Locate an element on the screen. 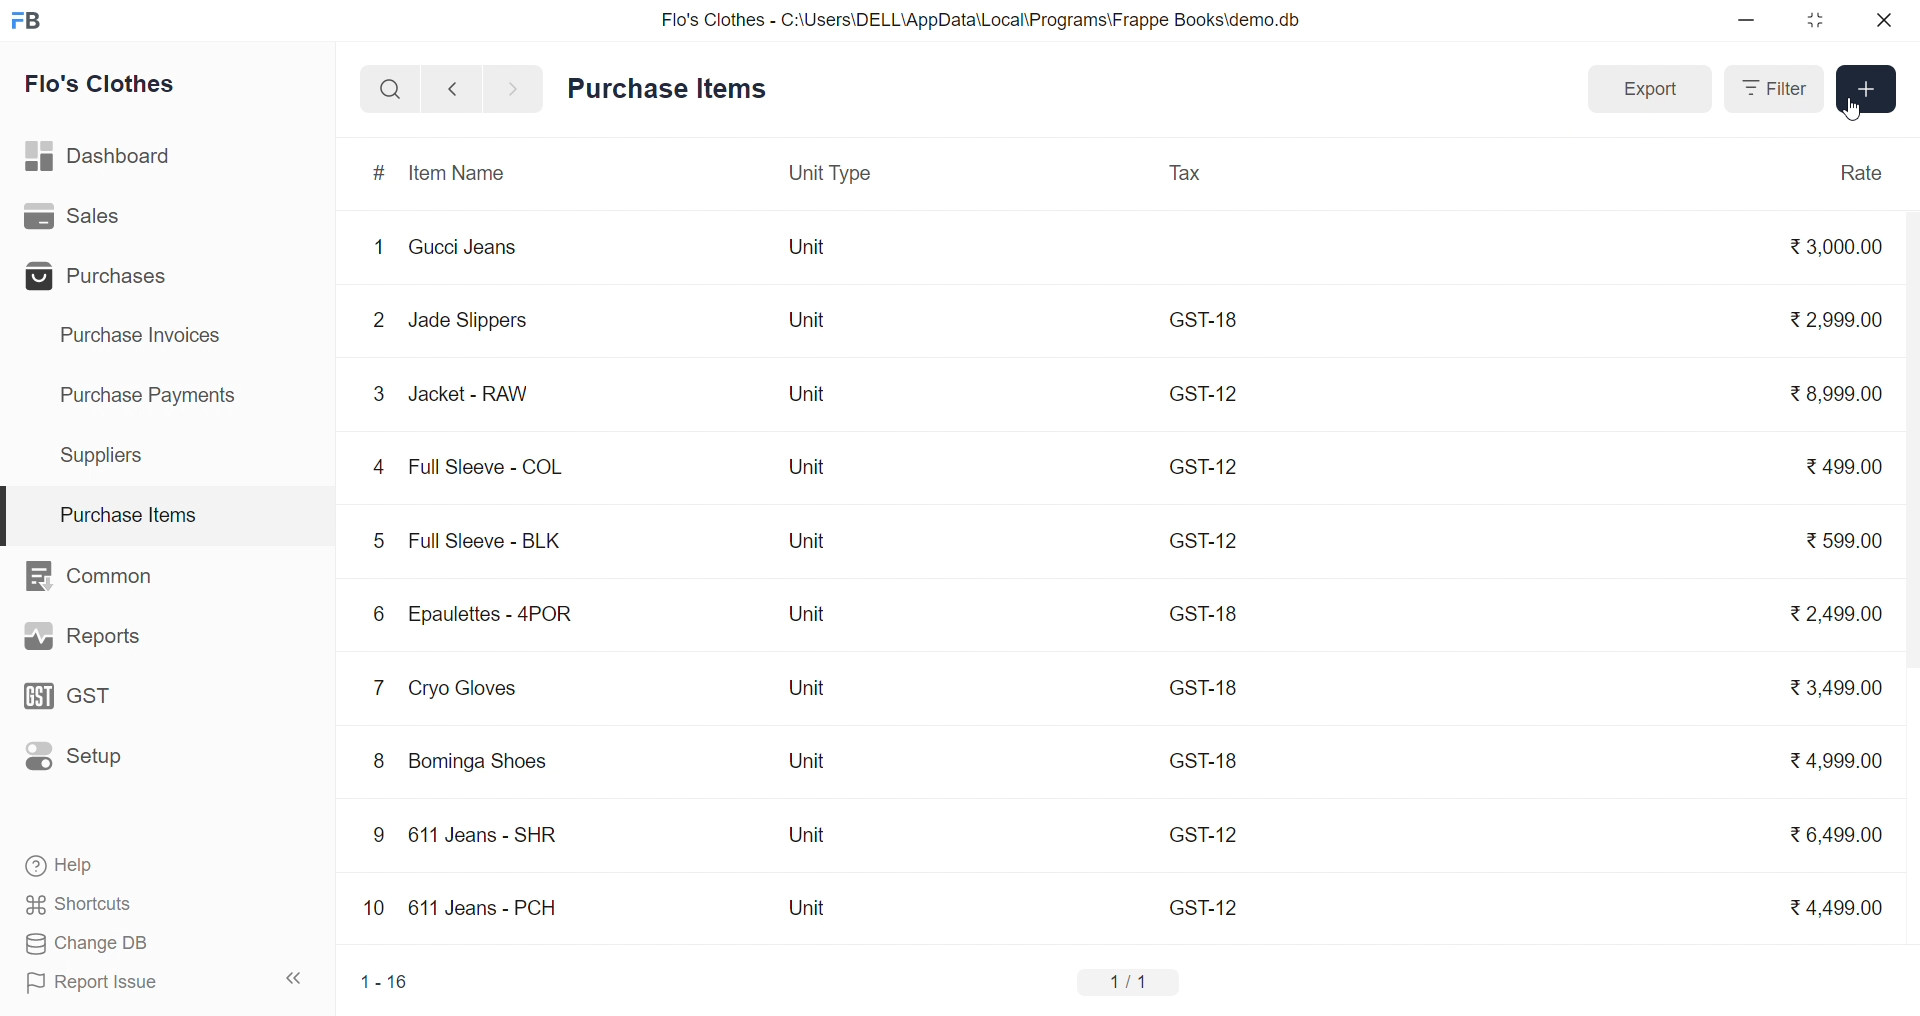  1/1 is located at coordinates (1126, 983).